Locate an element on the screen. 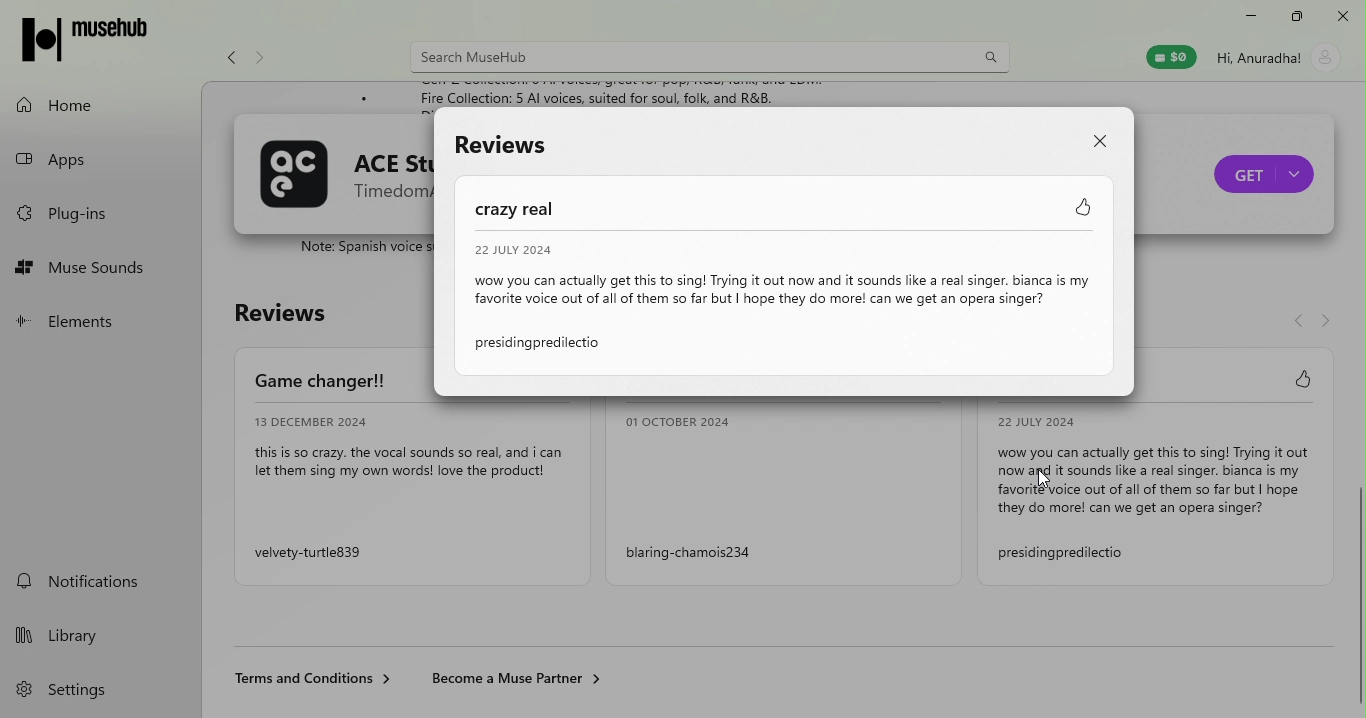 This screenshot has height=718, width=1366. Crazy real is located at coordinates (519, 213).